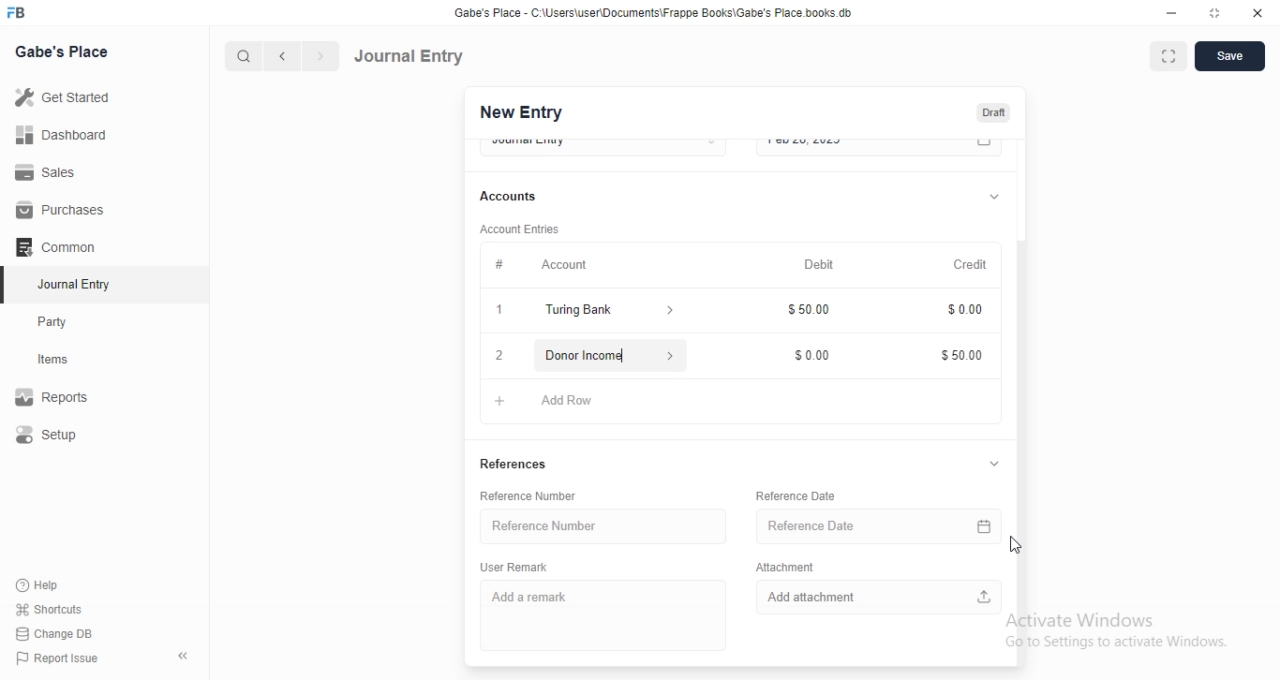  I want to click on calender, so click(985, 147).